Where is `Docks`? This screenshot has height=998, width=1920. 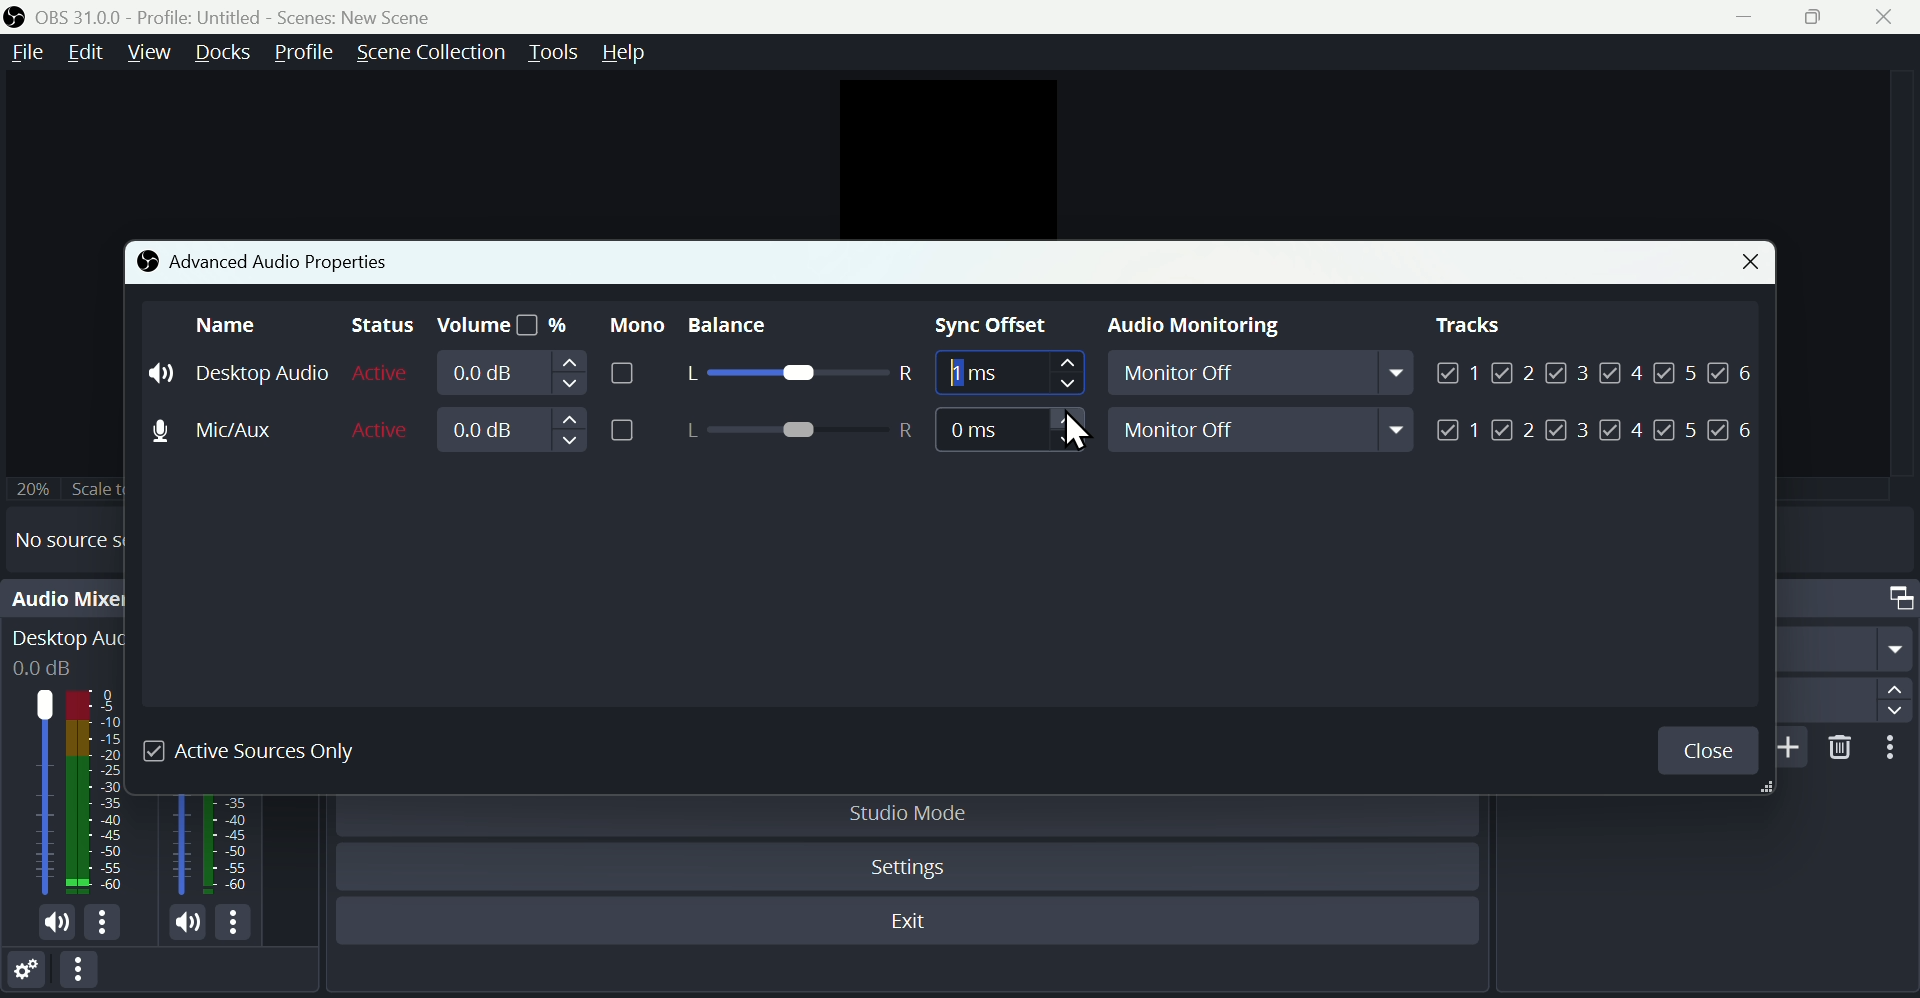
Docks is located at coordinates (224, 53).